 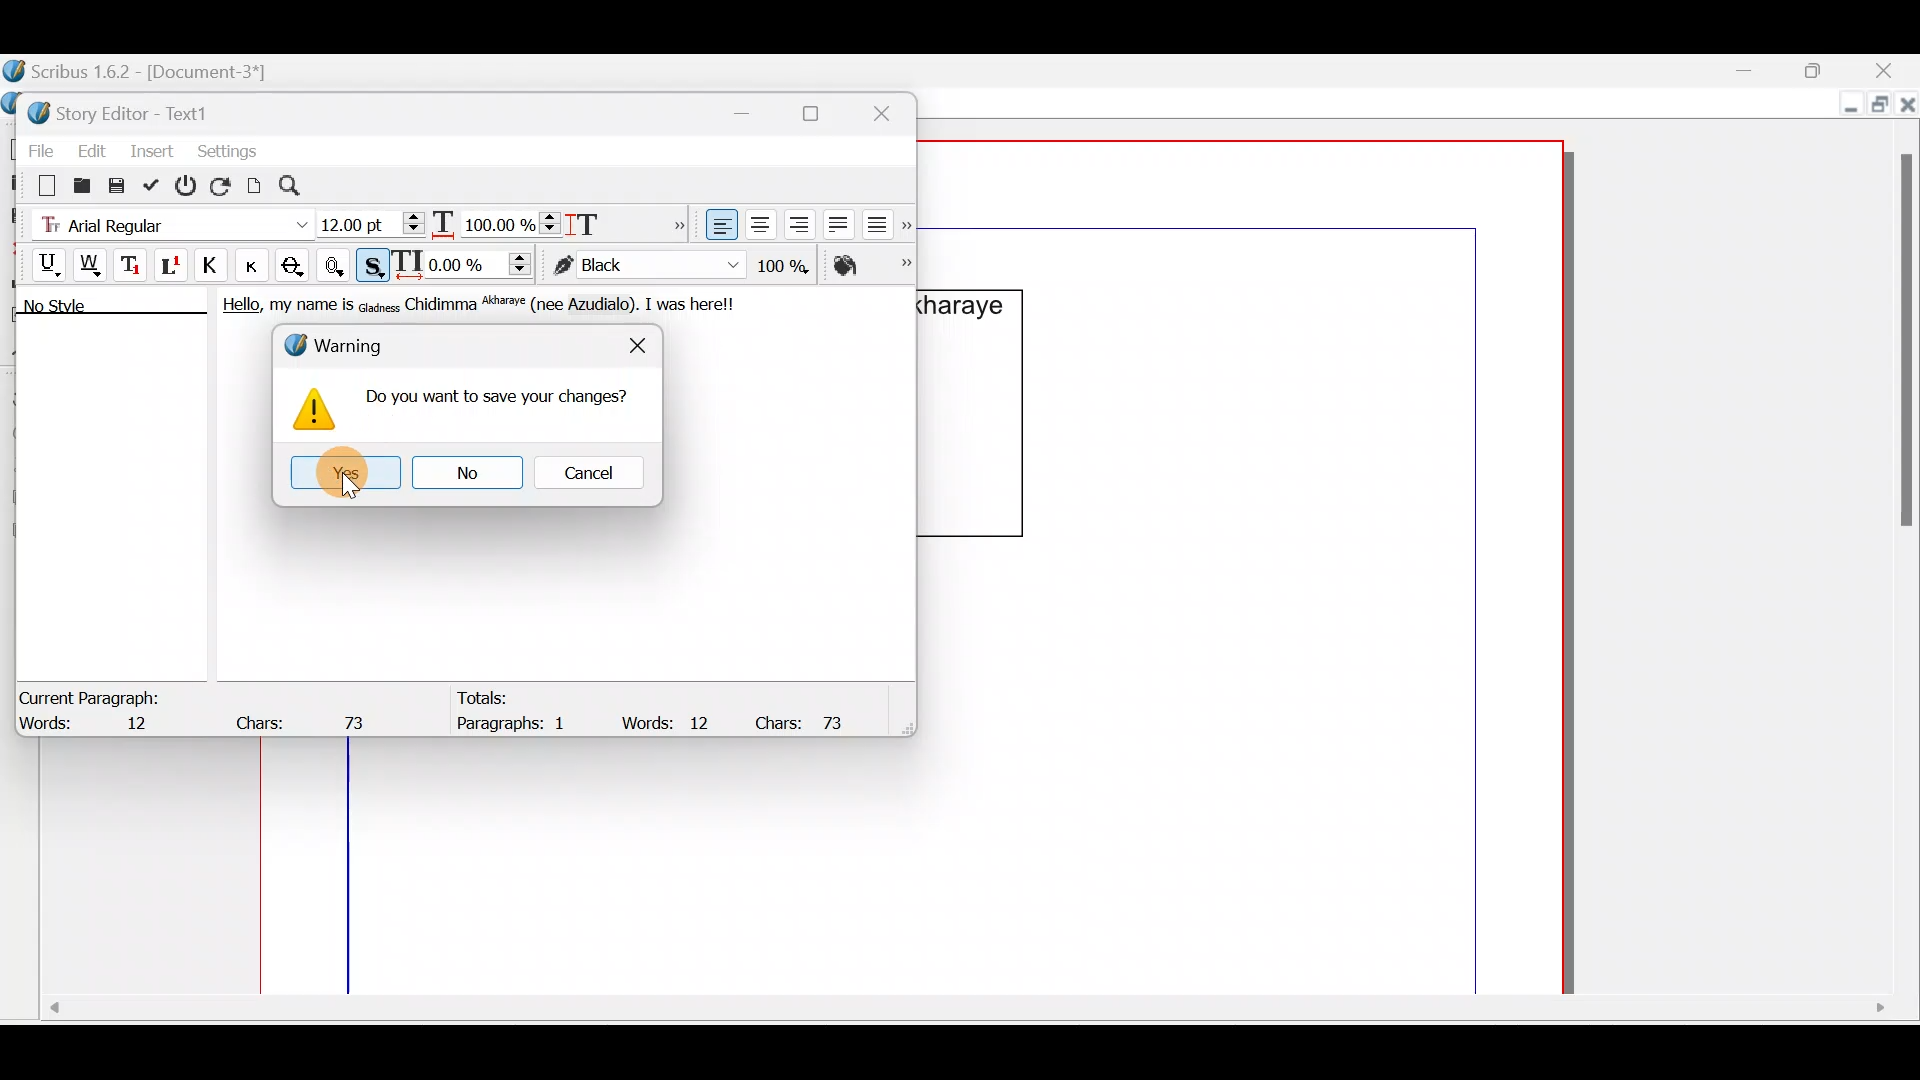 What do you see at coordinates (77, 309) in the screenshot?
I see `No style` at bounding box center [77, 309].